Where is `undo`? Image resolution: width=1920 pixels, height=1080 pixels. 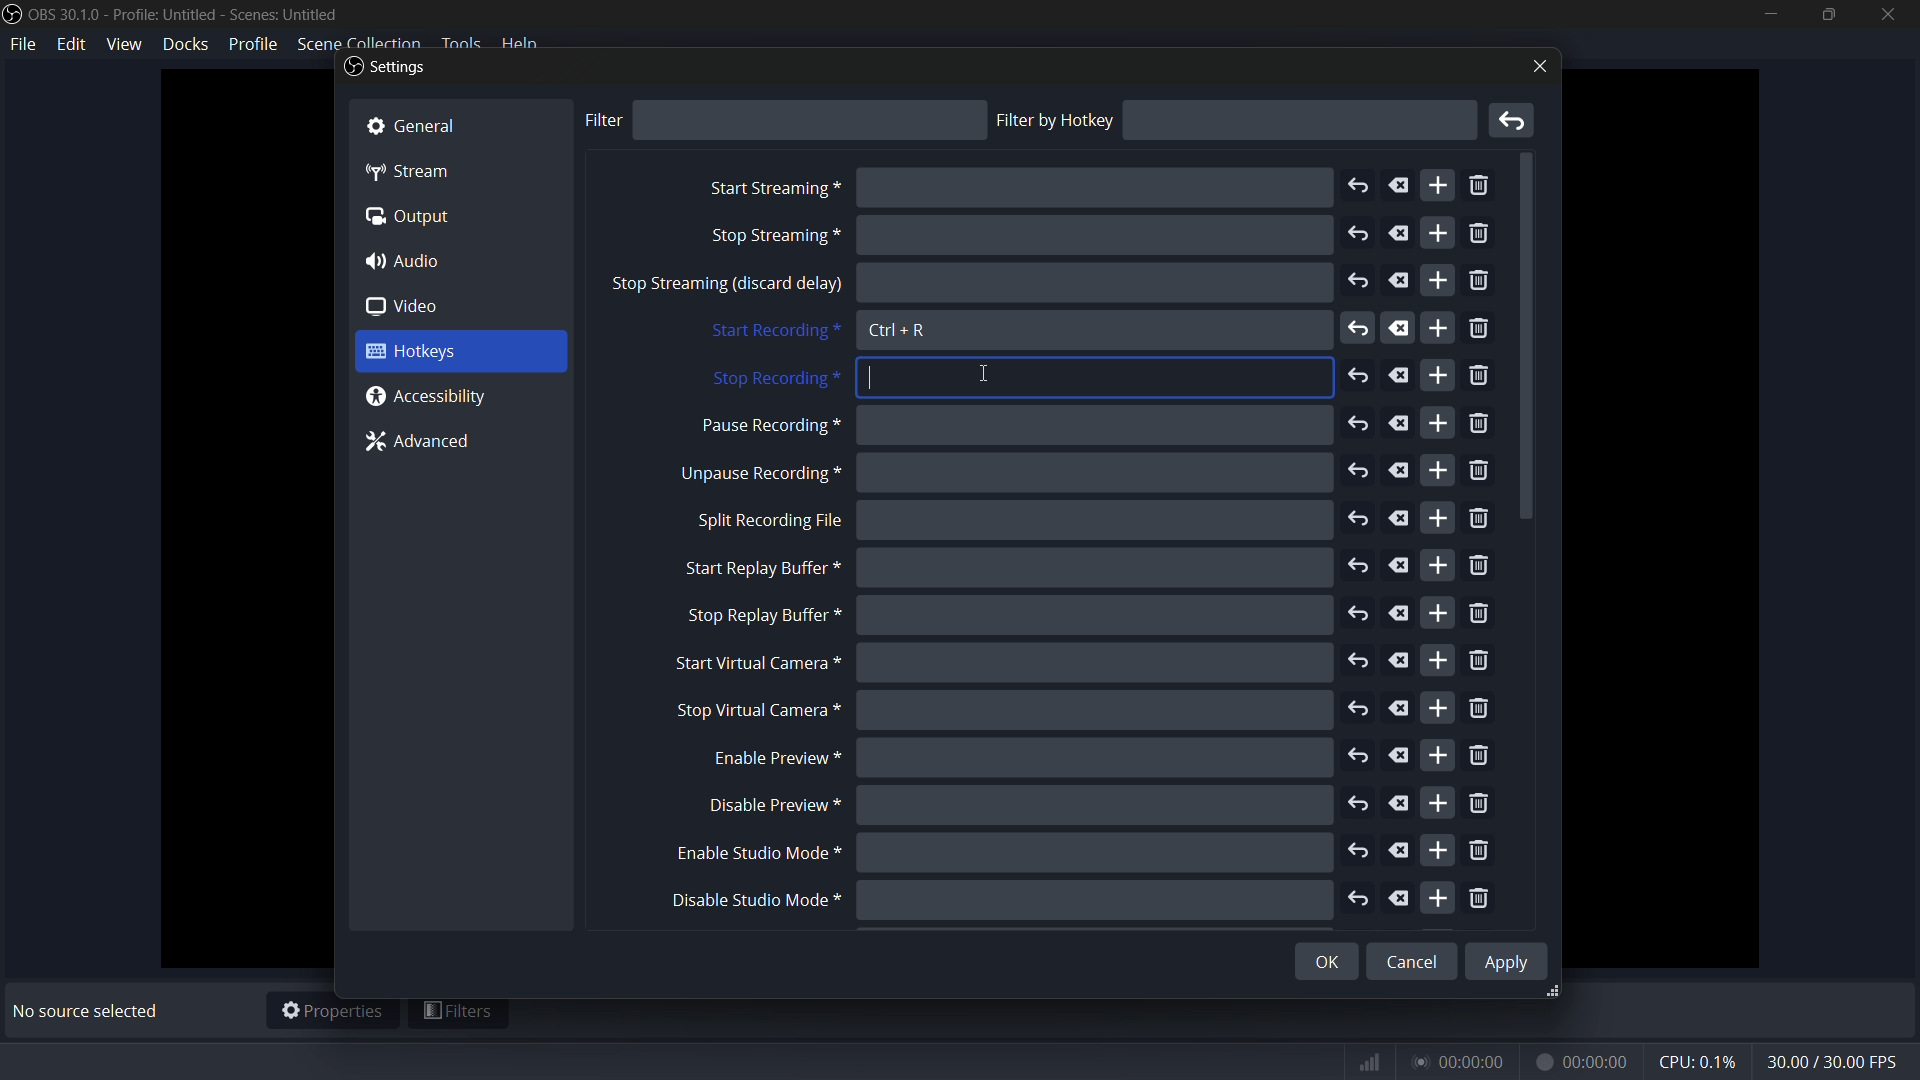 undo is located at coordinates (1359, 425).